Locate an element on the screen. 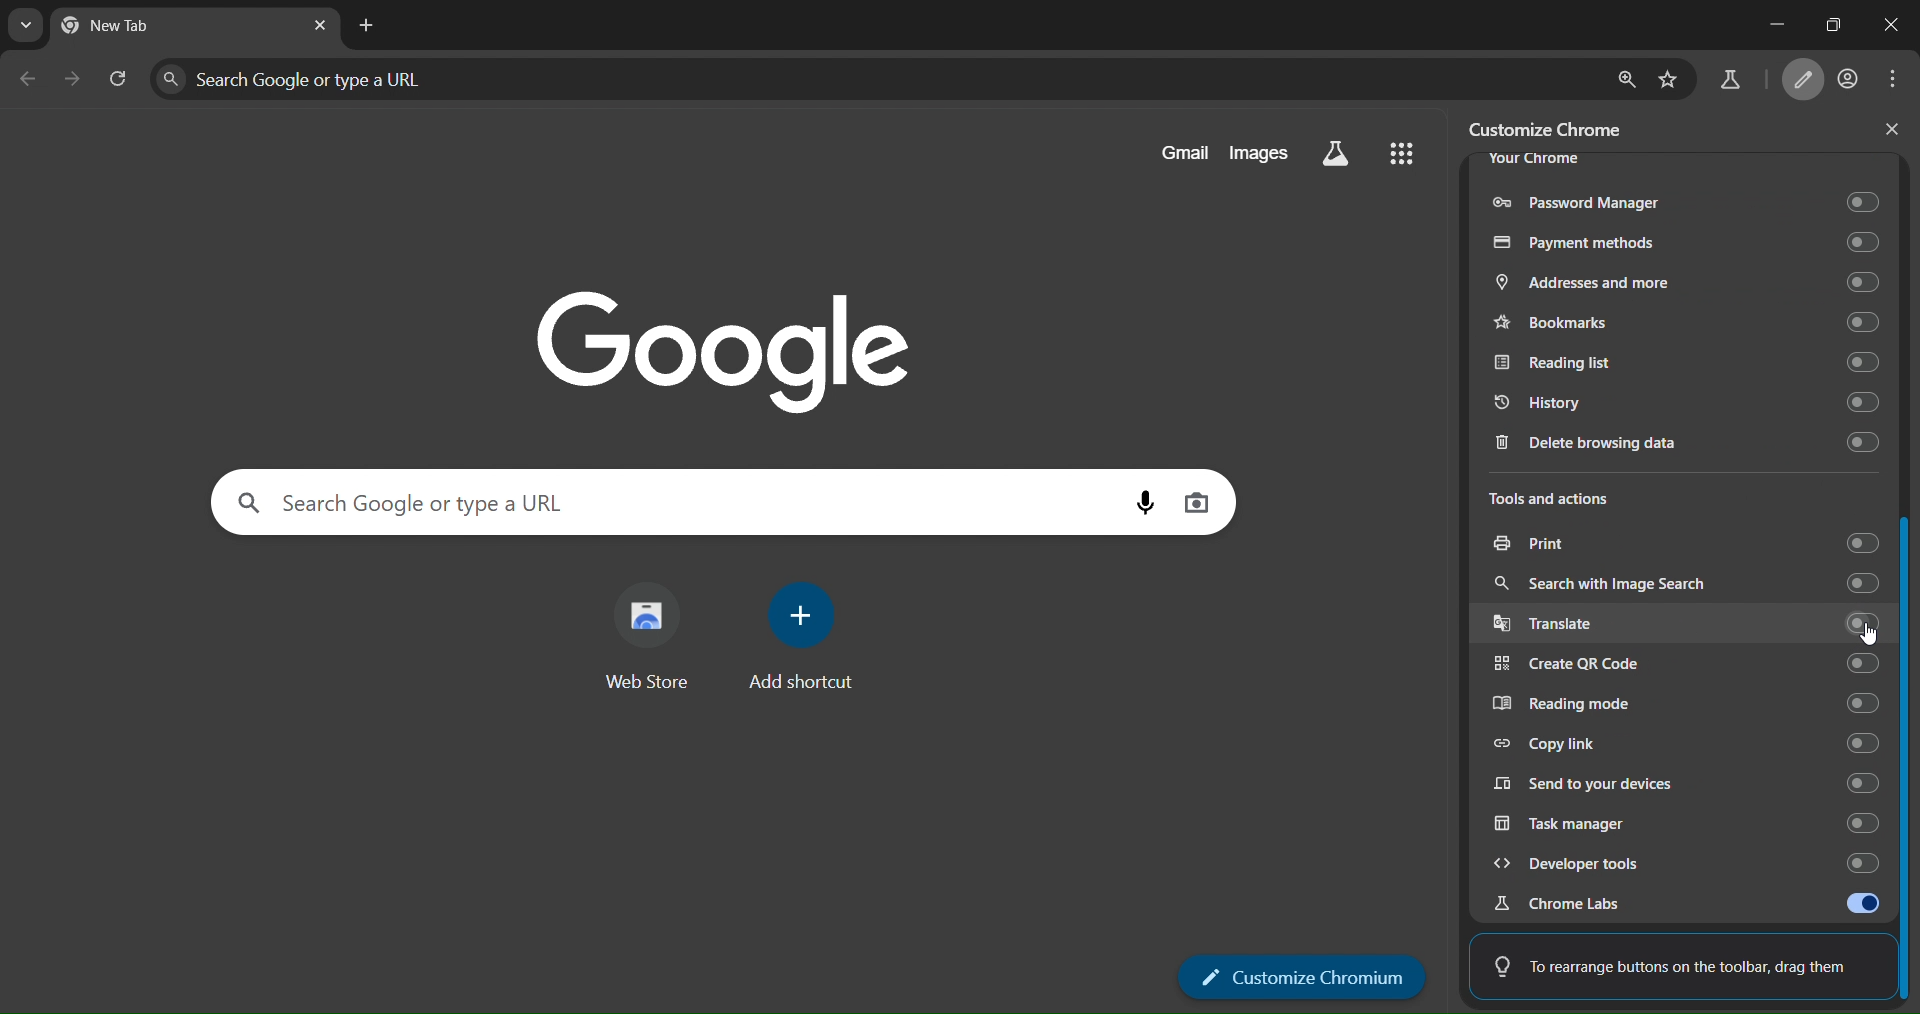 This screenshot has height=1014, width=1920. close is located at coordinates (1888, 29).